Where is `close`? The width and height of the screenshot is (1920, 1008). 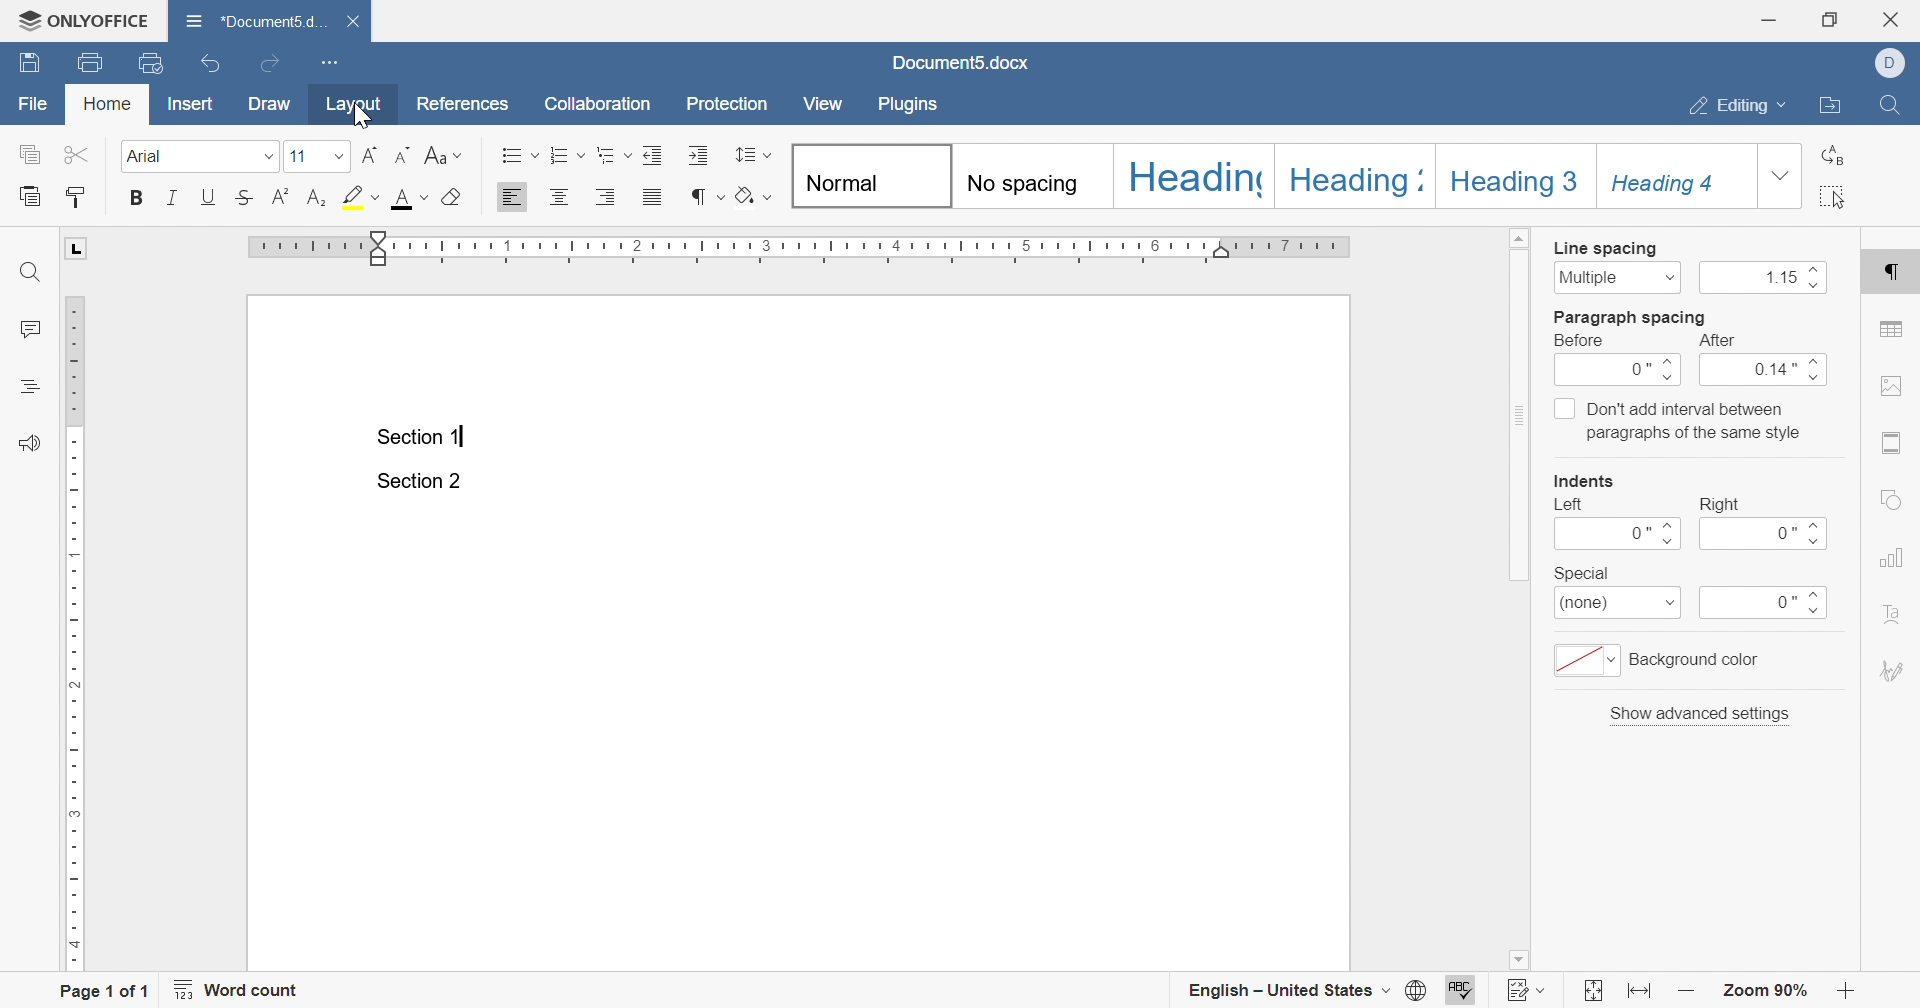
close is located at coordinates (1895, 19).